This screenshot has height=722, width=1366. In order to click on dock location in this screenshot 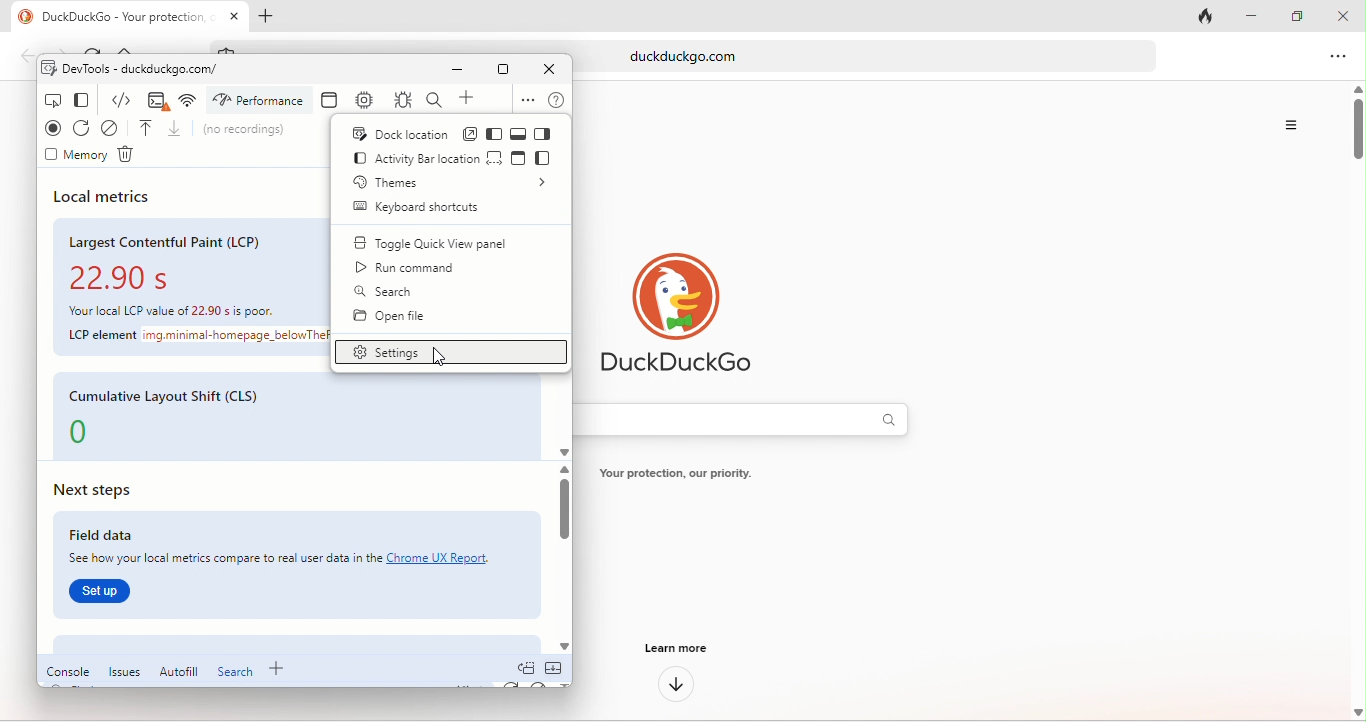, I will do `click(450, 134)`.